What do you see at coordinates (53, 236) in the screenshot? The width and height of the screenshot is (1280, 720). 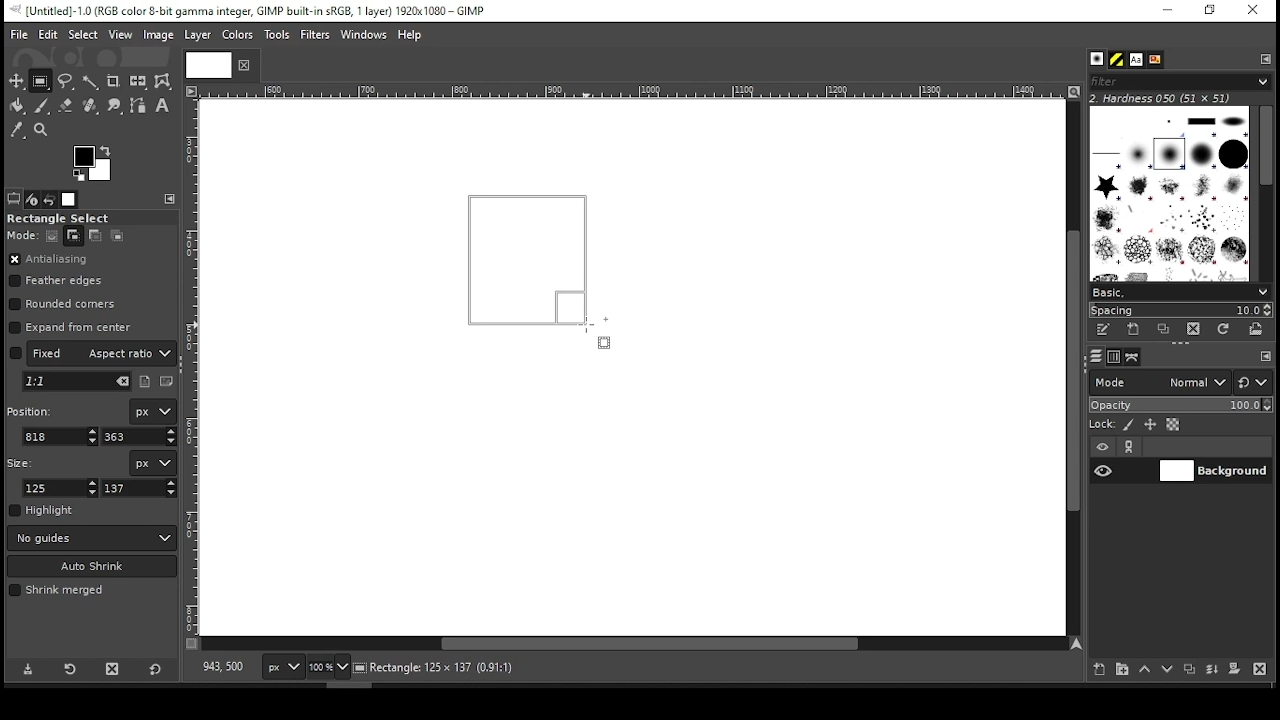 I see `replace current selection` at bounding box center [53, 236].